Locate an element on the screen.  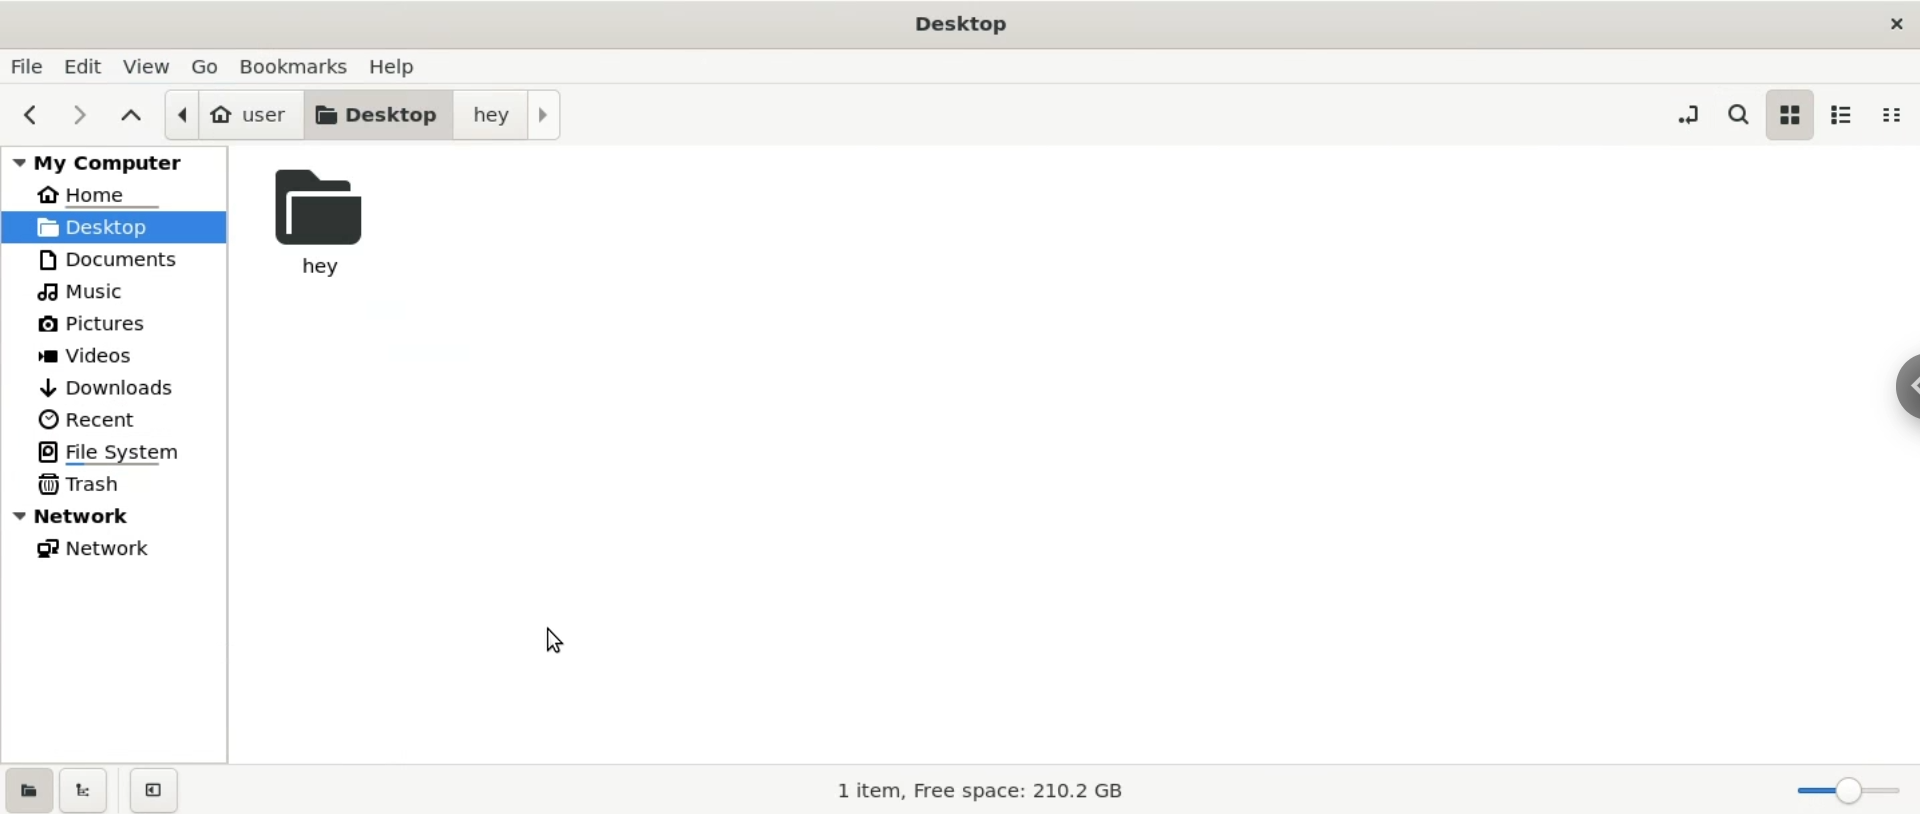
network is located at coordinates (124, 547).